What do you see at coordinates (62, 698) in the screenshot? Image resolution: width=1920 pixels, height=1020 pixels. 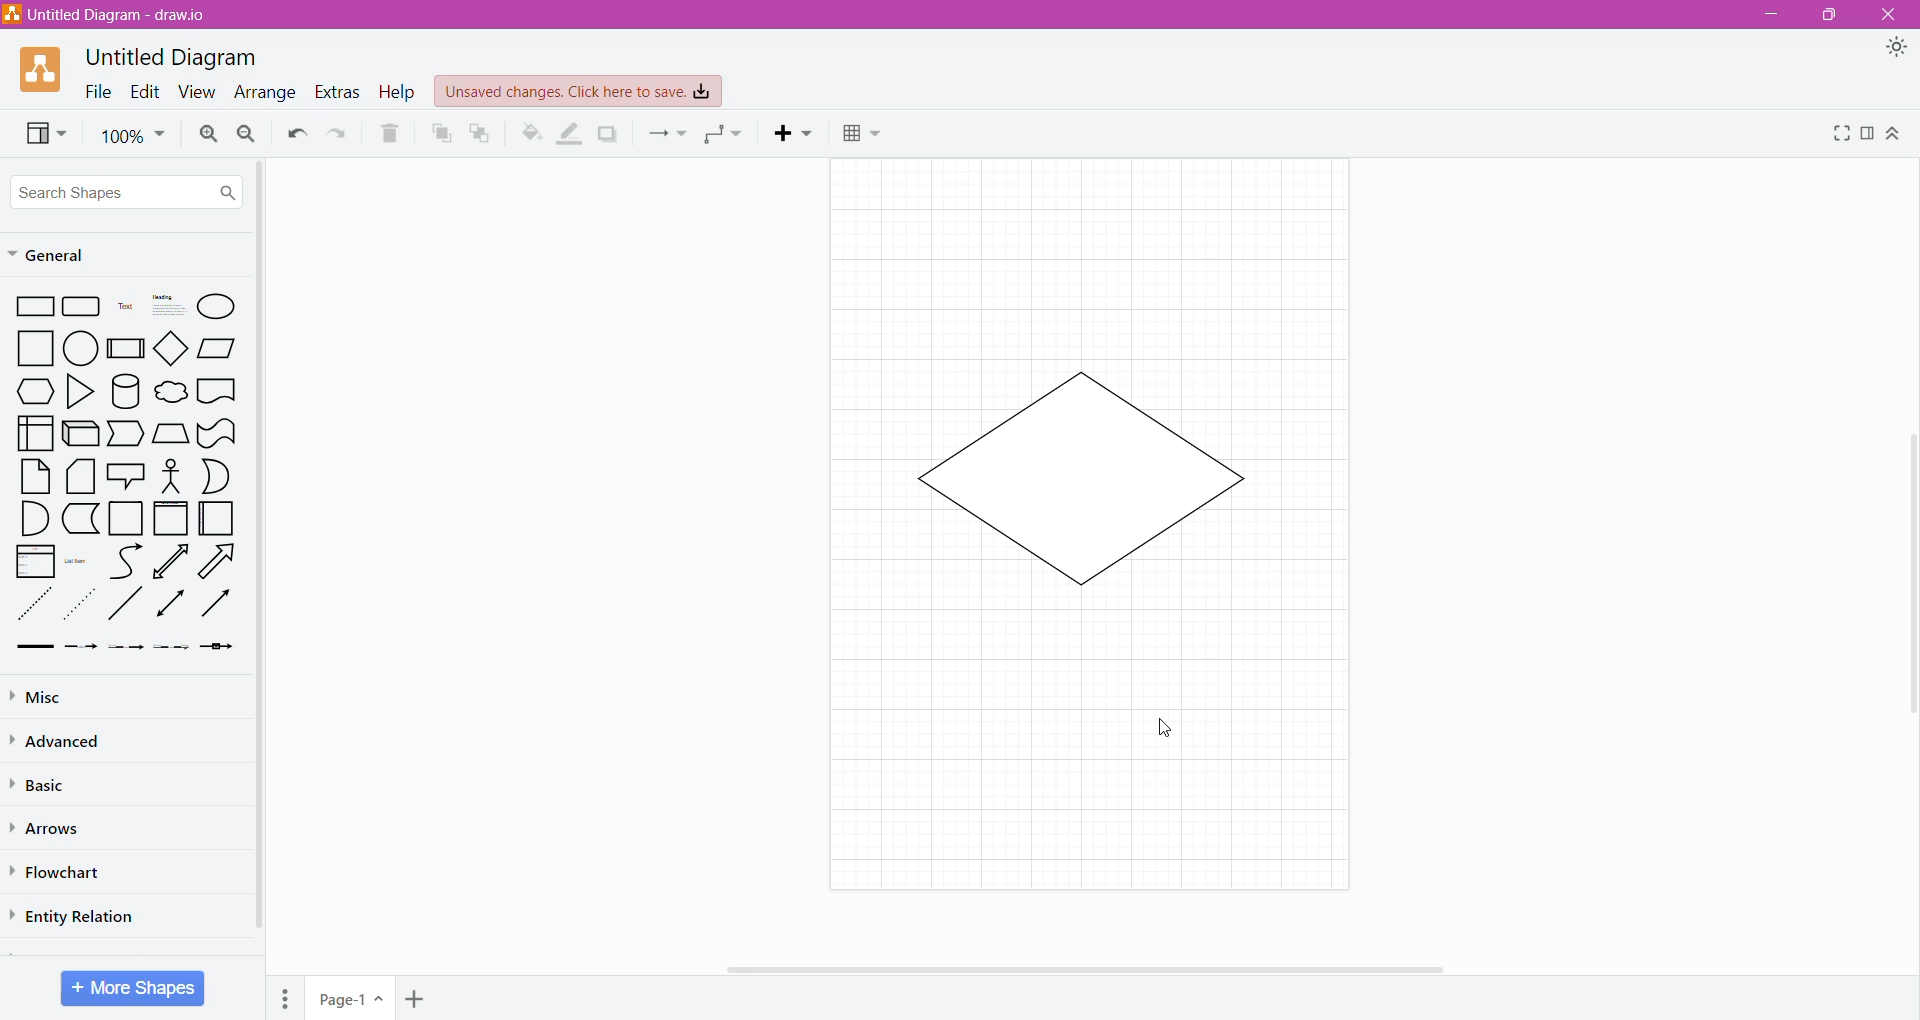 I see `Misc` at bounding box center [62, 698].